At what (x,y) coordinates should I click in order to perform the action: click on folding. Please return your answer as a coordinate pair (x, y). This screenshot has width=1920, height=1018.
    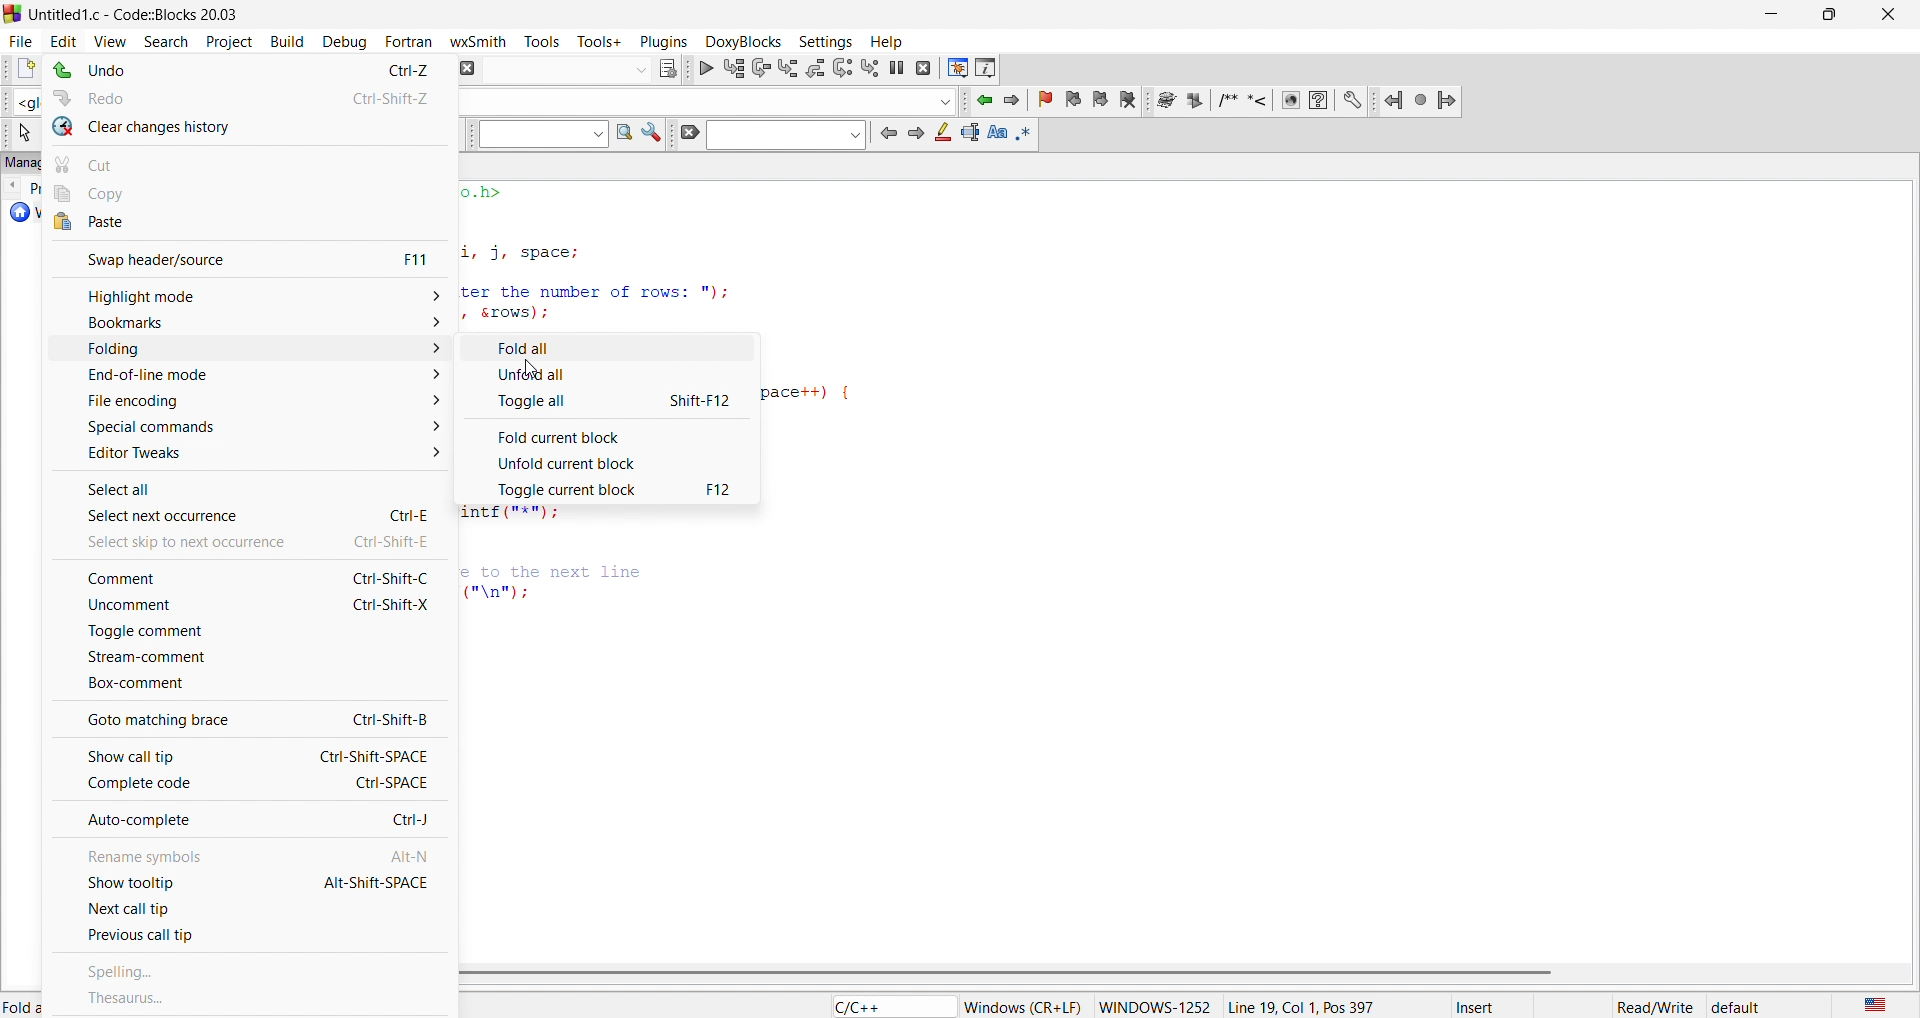
    Looking at the image, I should click on (248, 350).